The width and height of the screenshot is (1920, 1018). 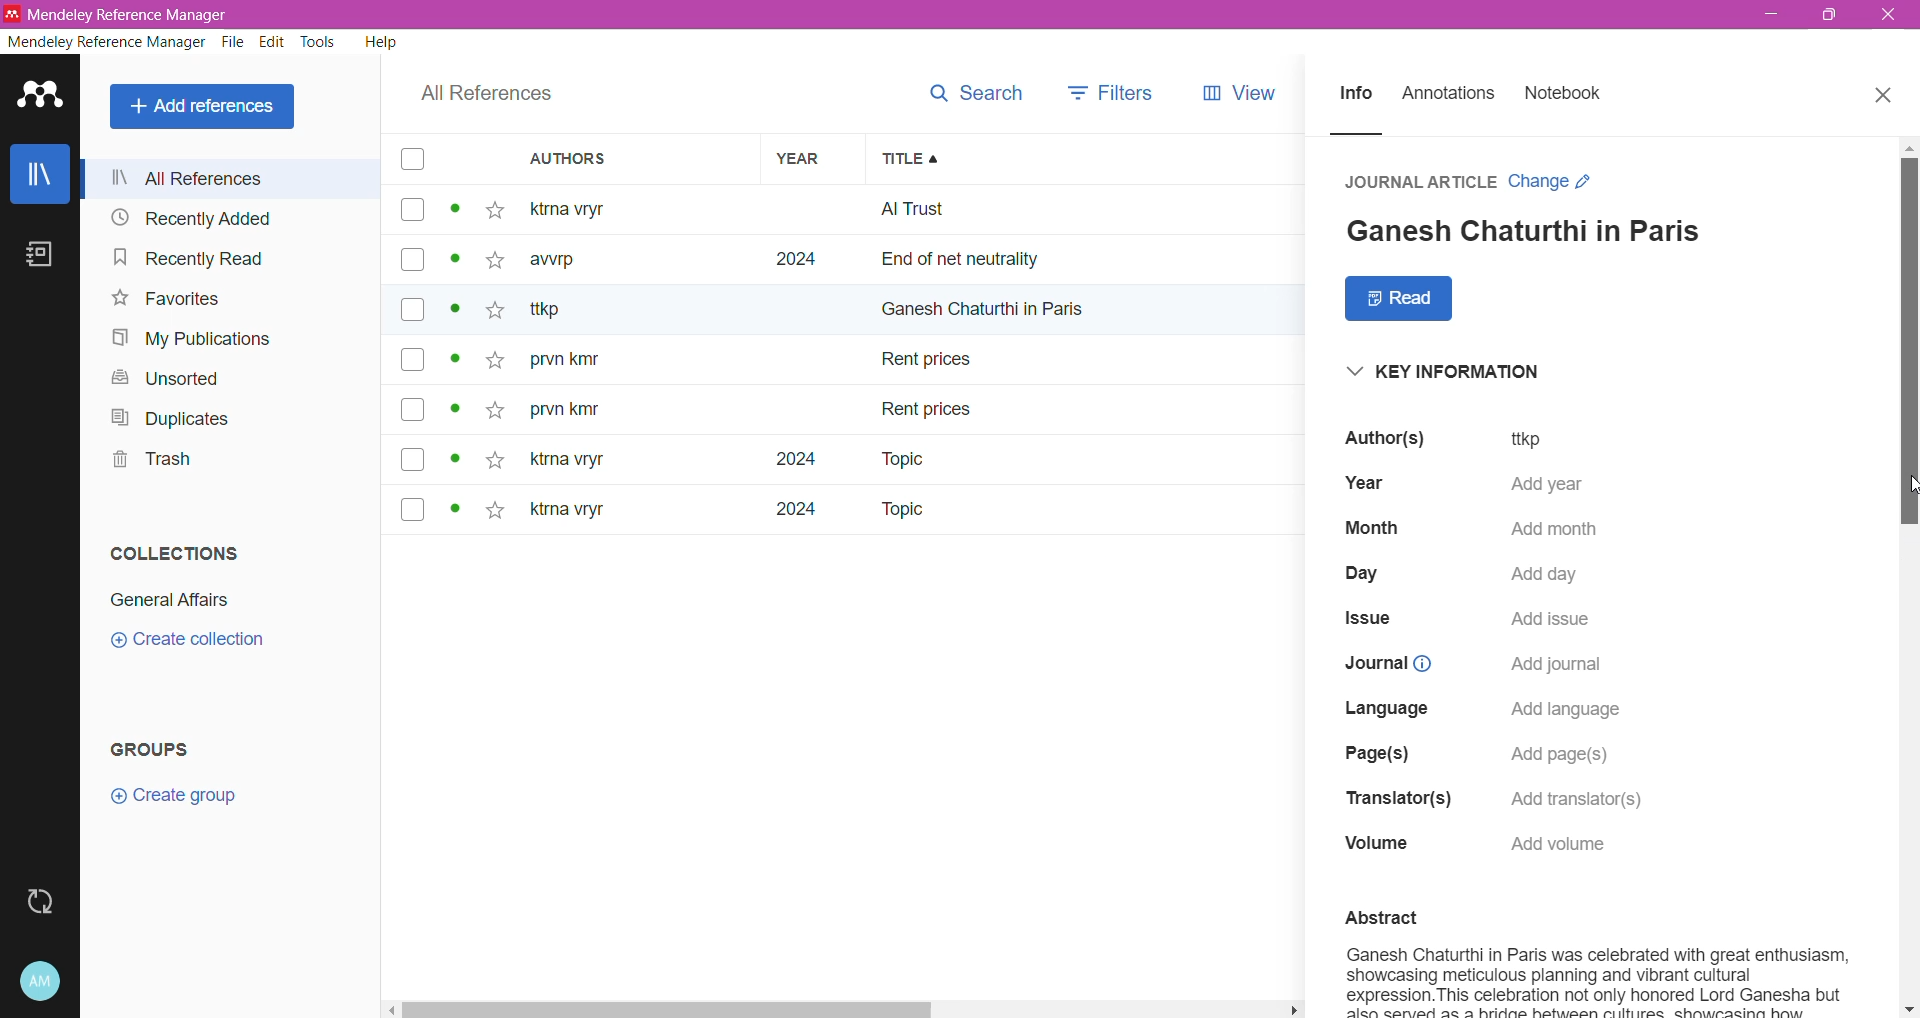 I want to click on Minimize, so click(x=1766, y=15).